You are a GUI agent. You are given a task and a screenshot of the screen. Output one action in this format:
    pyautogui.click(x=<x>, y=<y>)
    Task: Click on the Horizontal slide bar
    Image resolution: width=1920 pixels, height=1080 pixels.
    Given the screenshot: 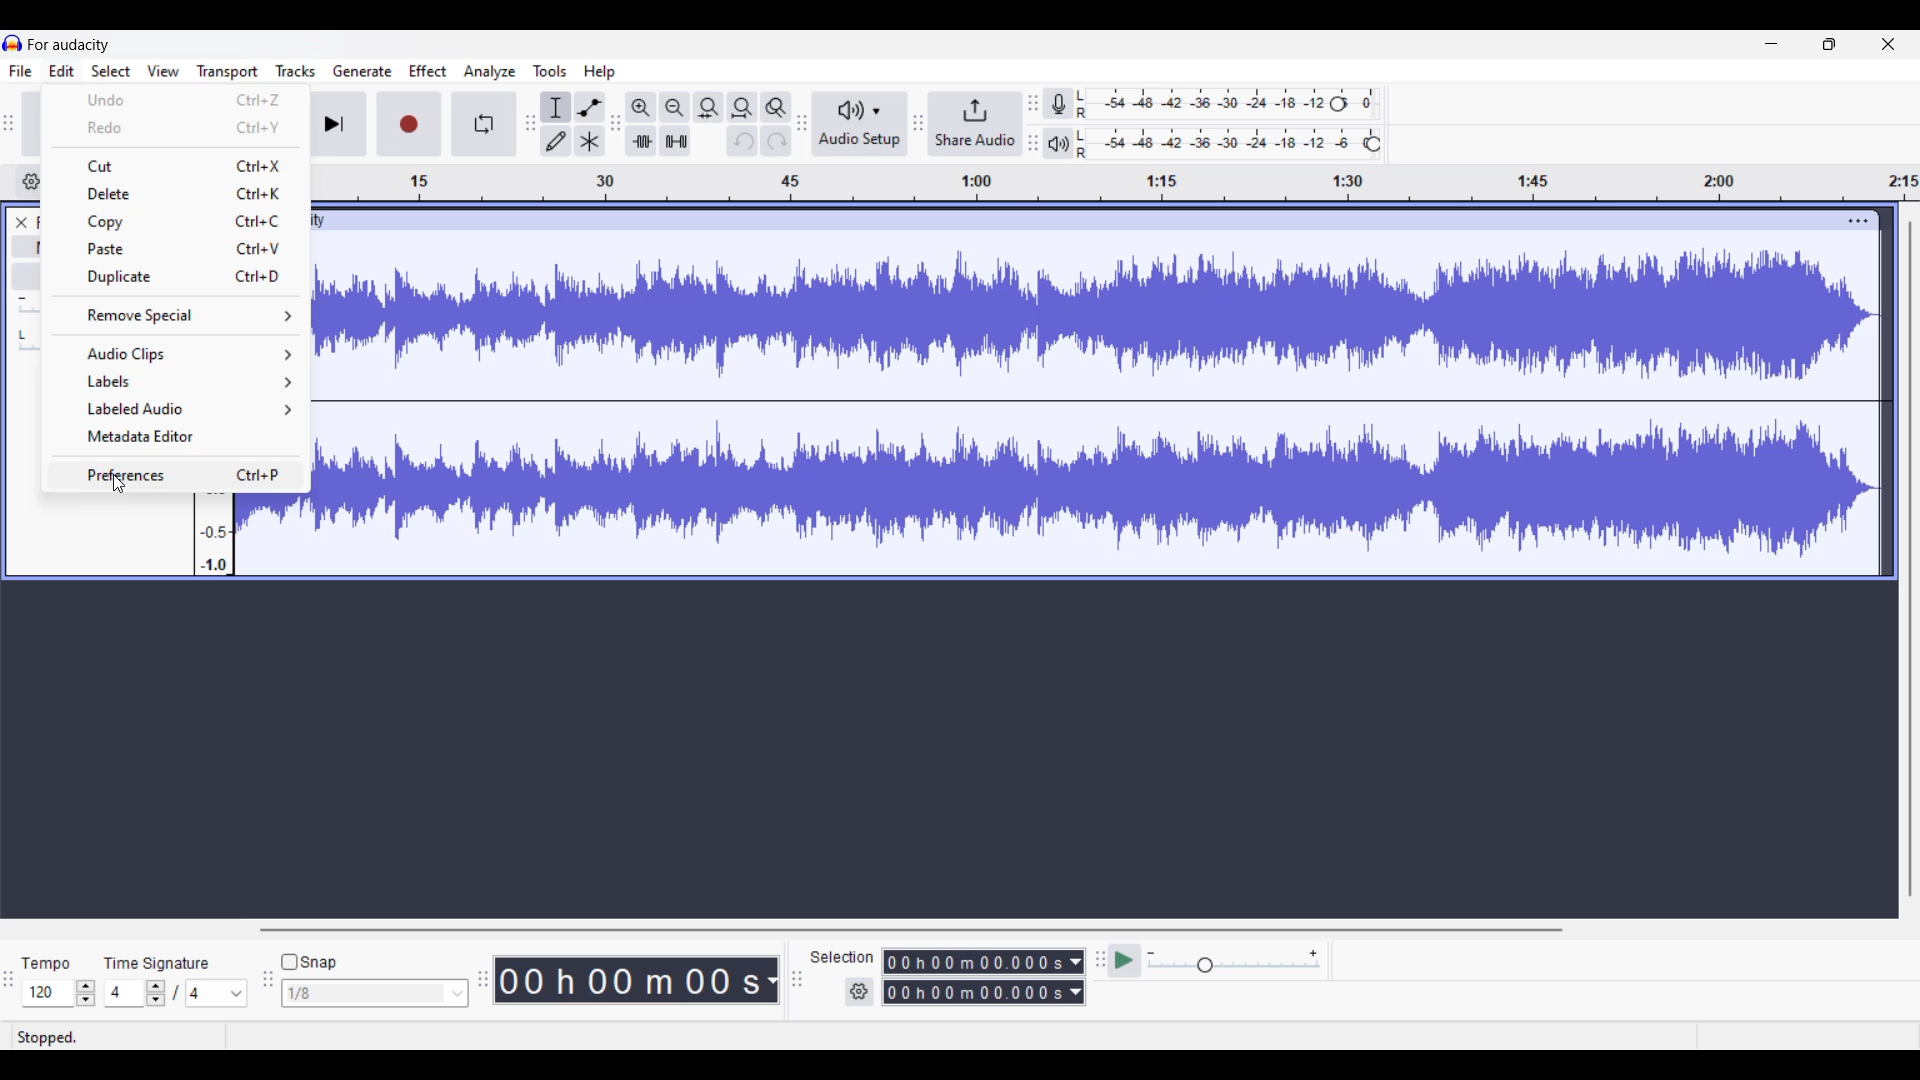 What is the action you would take?
    pyautogui.click(x=911, y=930)
    